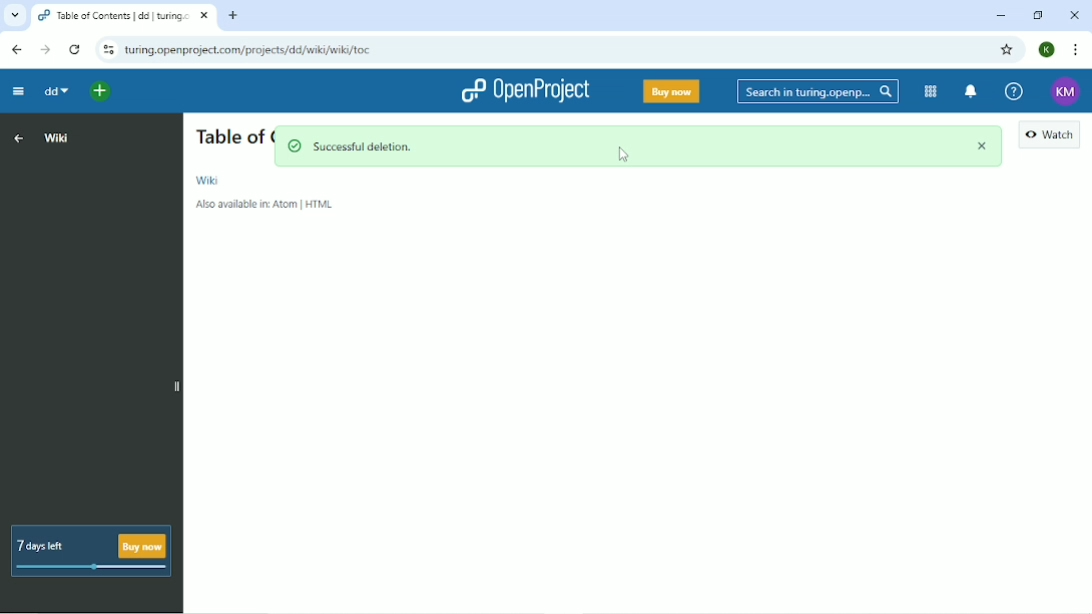  Describe the element at coordinates (626, 156) in the screenshot. I see `cursor` at that location.